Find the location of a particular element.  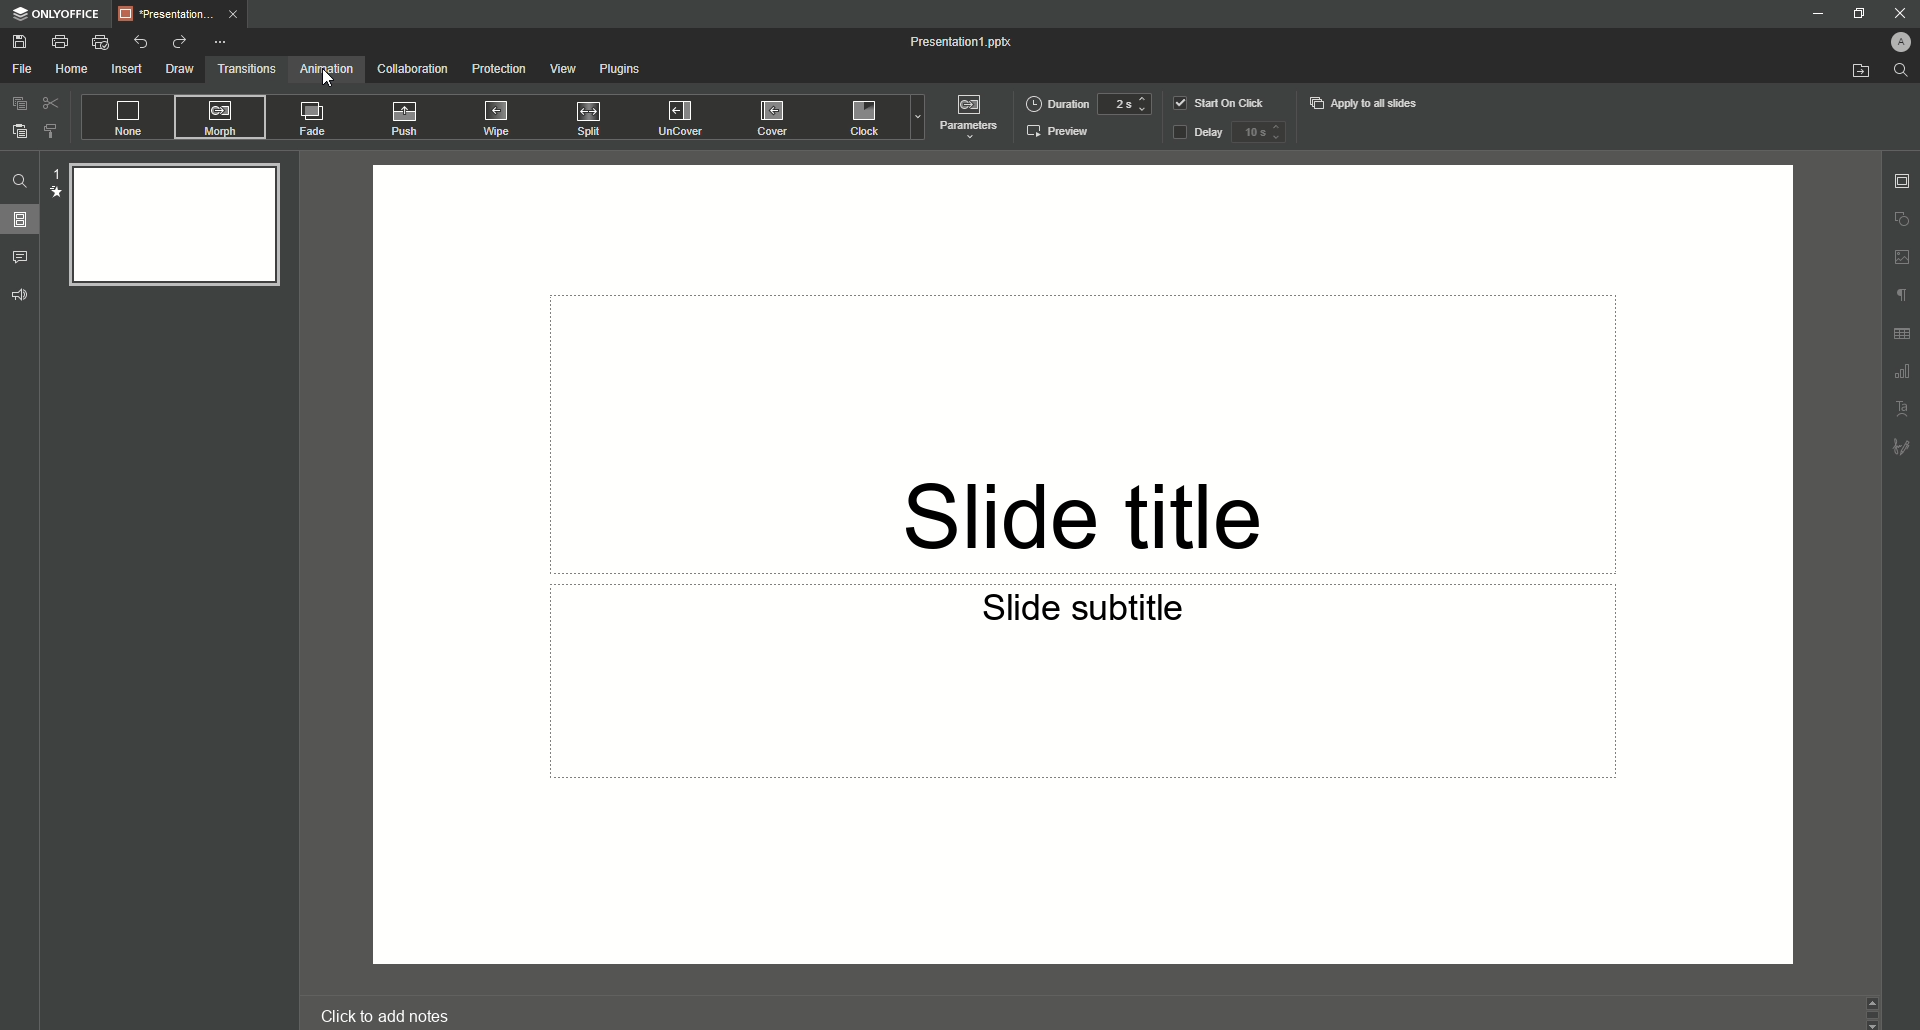

Unnamed Icons is located at coordinates (1902, 334).